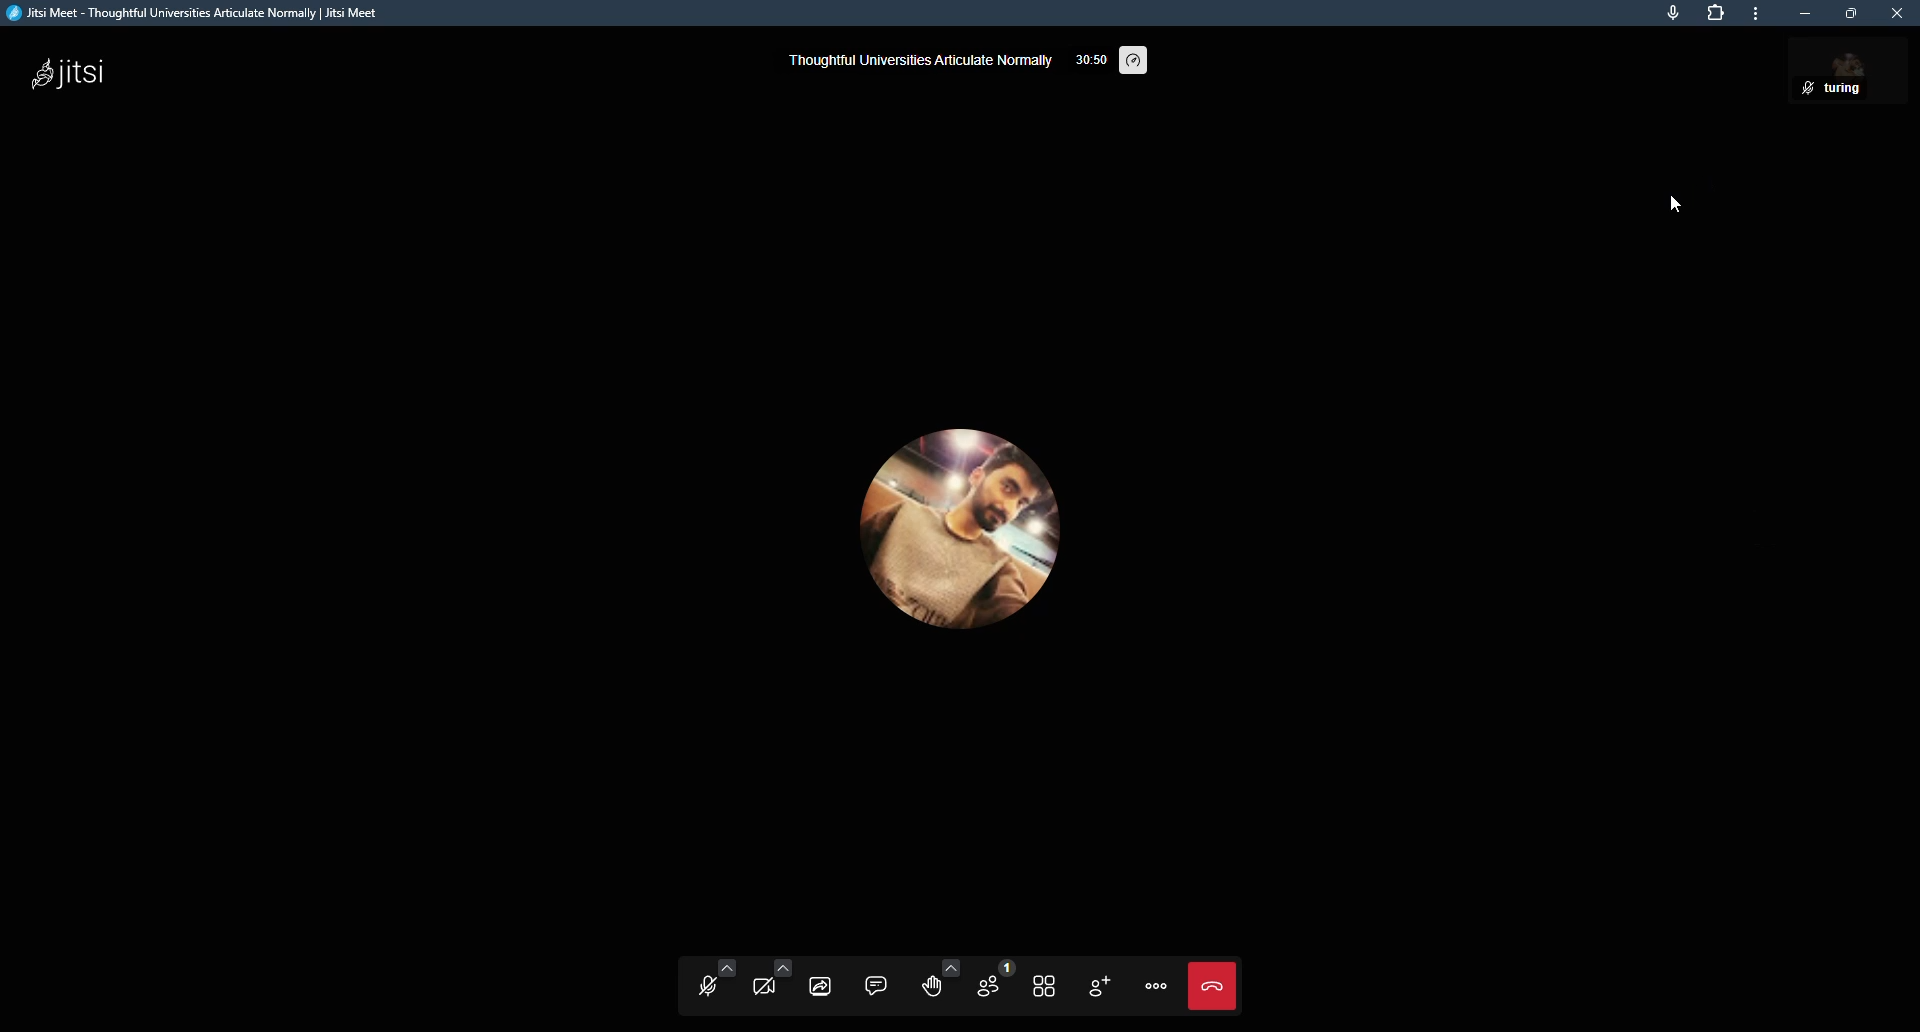 The image size is (1920, 1032). Describe the element at coordinates (990, 982) in the screenshot. I see `participants` at that location.